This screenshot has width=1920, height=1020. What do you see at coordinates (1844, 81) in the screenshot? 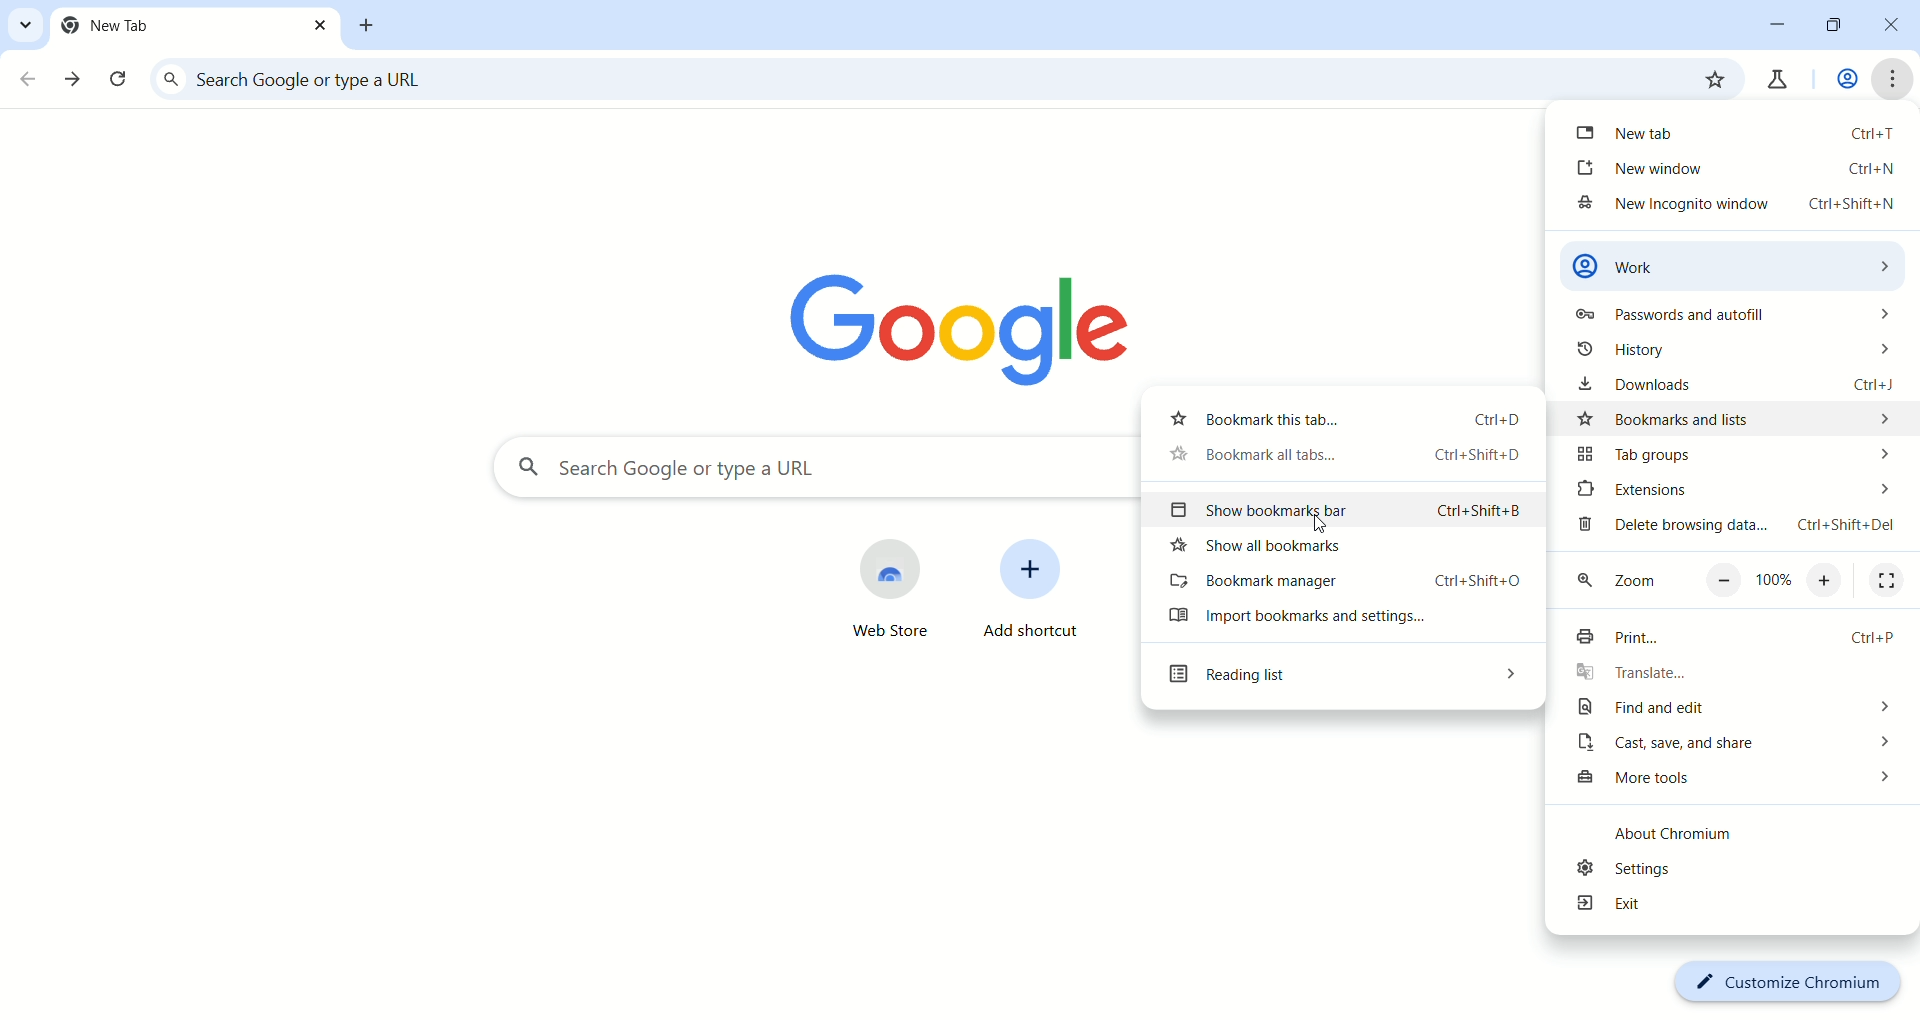
I see `work` at bounding box center [1844, 81].